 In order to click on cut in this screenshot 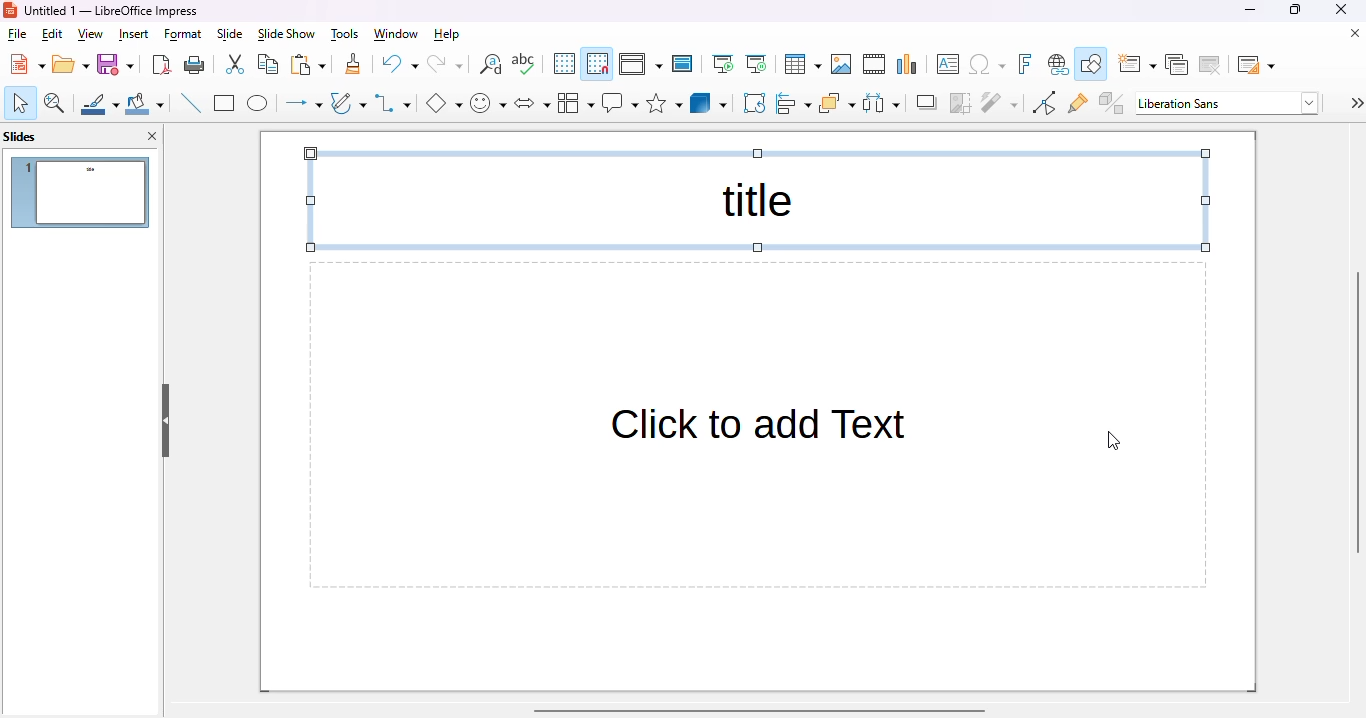, I will do `click(236, 64)`.